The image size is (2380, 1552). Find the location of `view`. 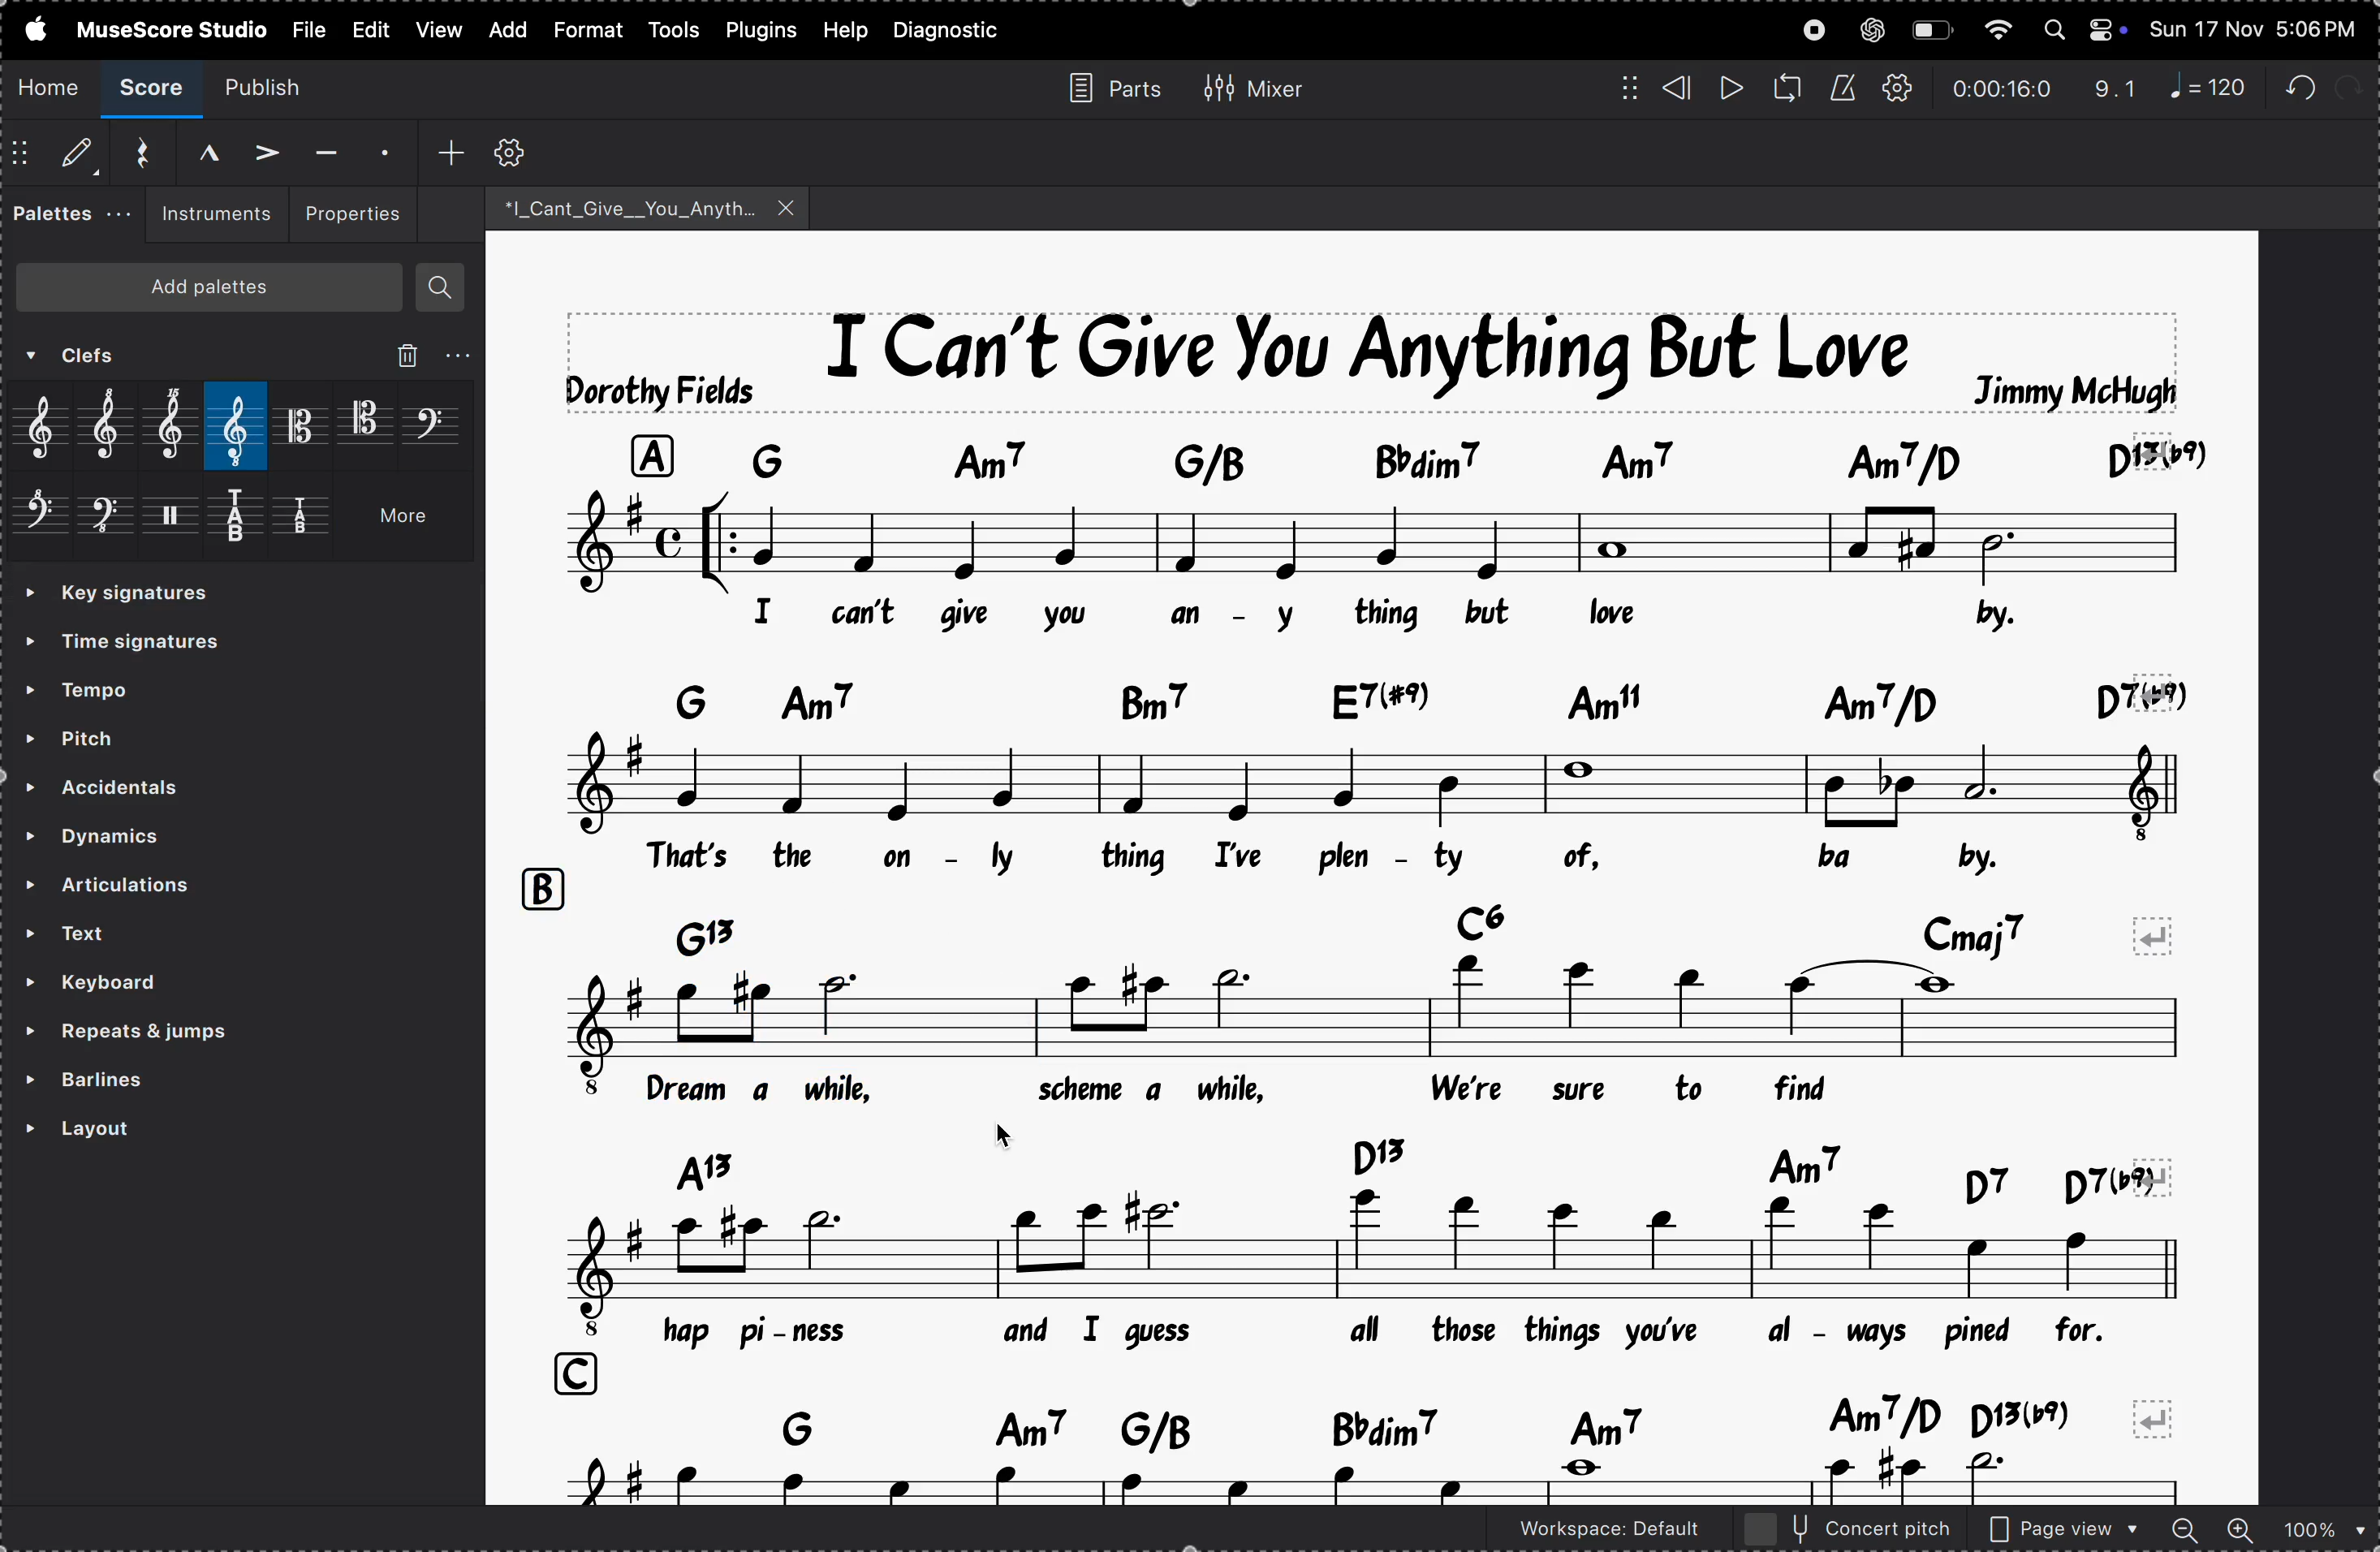

view is located at coordinates (368, 29).